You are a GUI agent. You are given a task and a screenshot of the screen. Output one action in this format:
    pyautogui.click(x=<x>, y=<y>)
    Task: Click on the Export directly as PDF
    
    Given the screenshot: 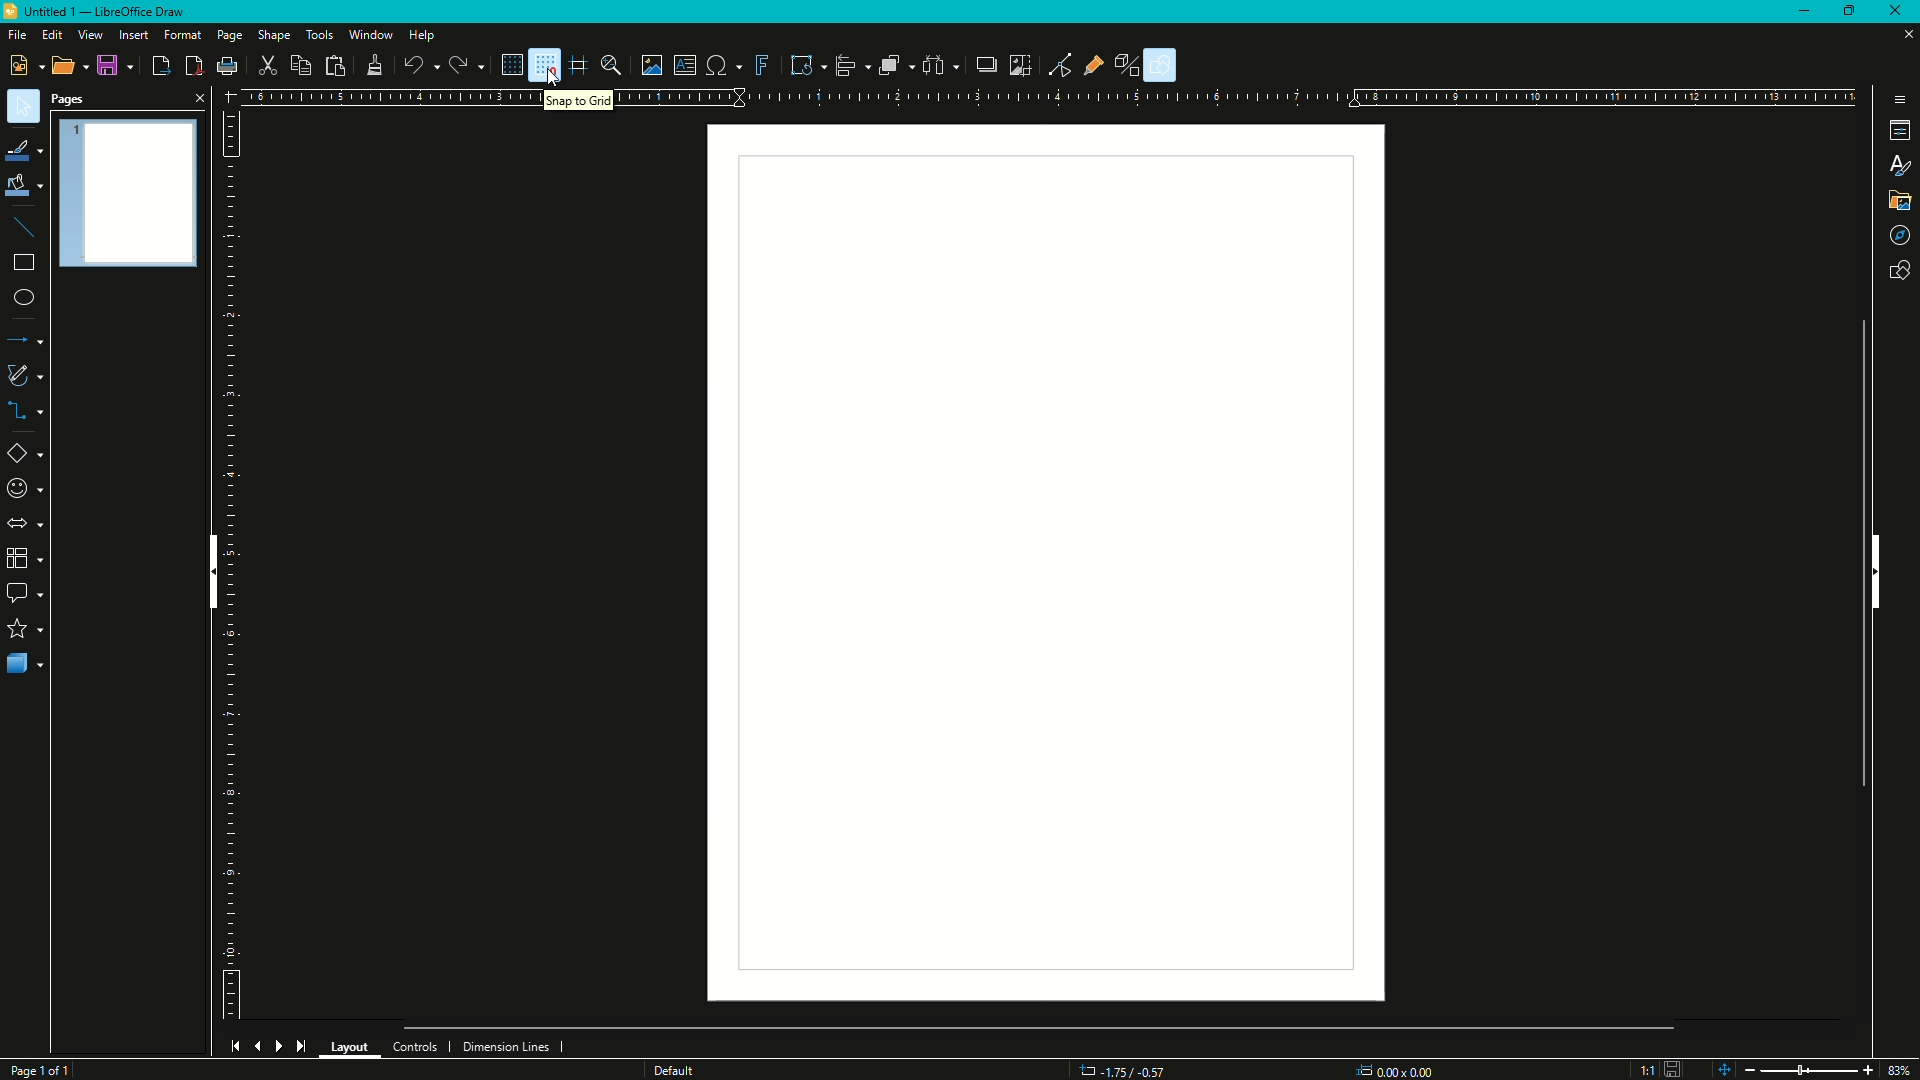 What is the action you would take?
    pyautogui.click(x=196, y=66)
    